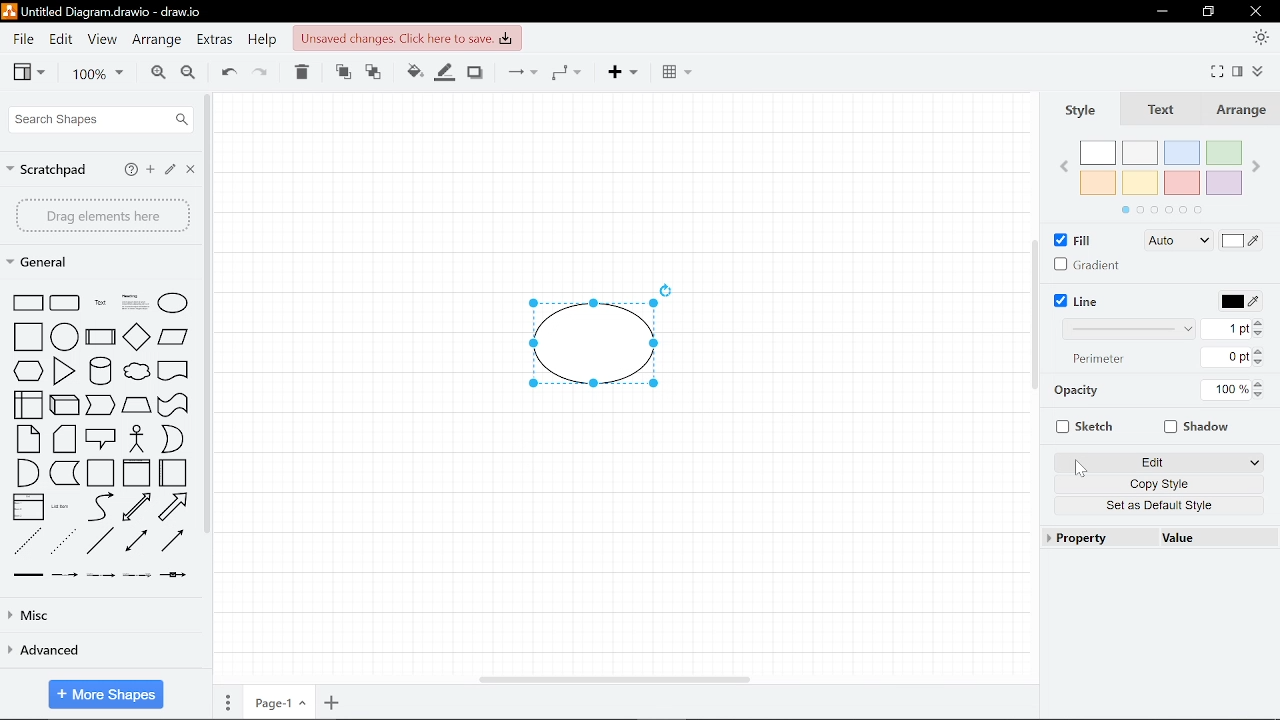 Image resolution: width=1280 pixels, height=720 pixels. What do you see at coordinates (1088, 264) in the screenshot?
I see `Gradiant` at bounding box center [1088, 264].